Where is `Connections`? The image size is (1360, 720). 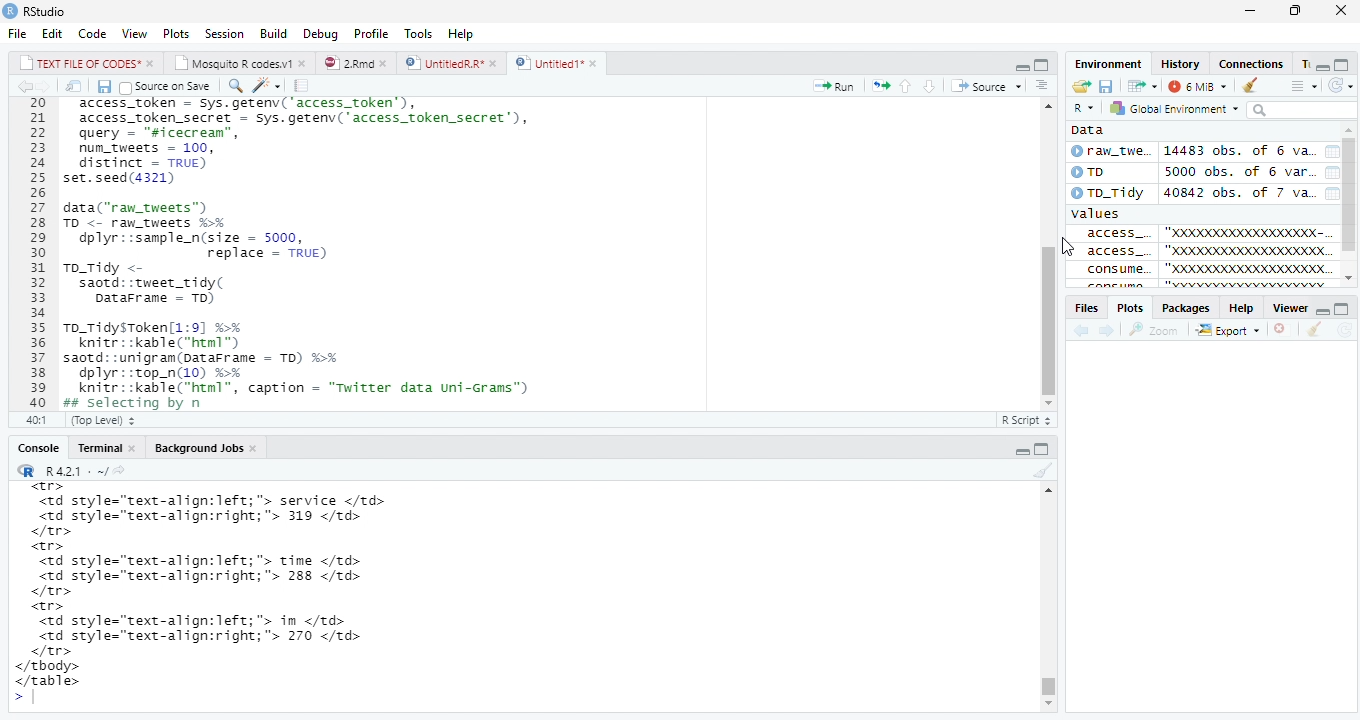
Connections is located at coordinates (1263, 63).